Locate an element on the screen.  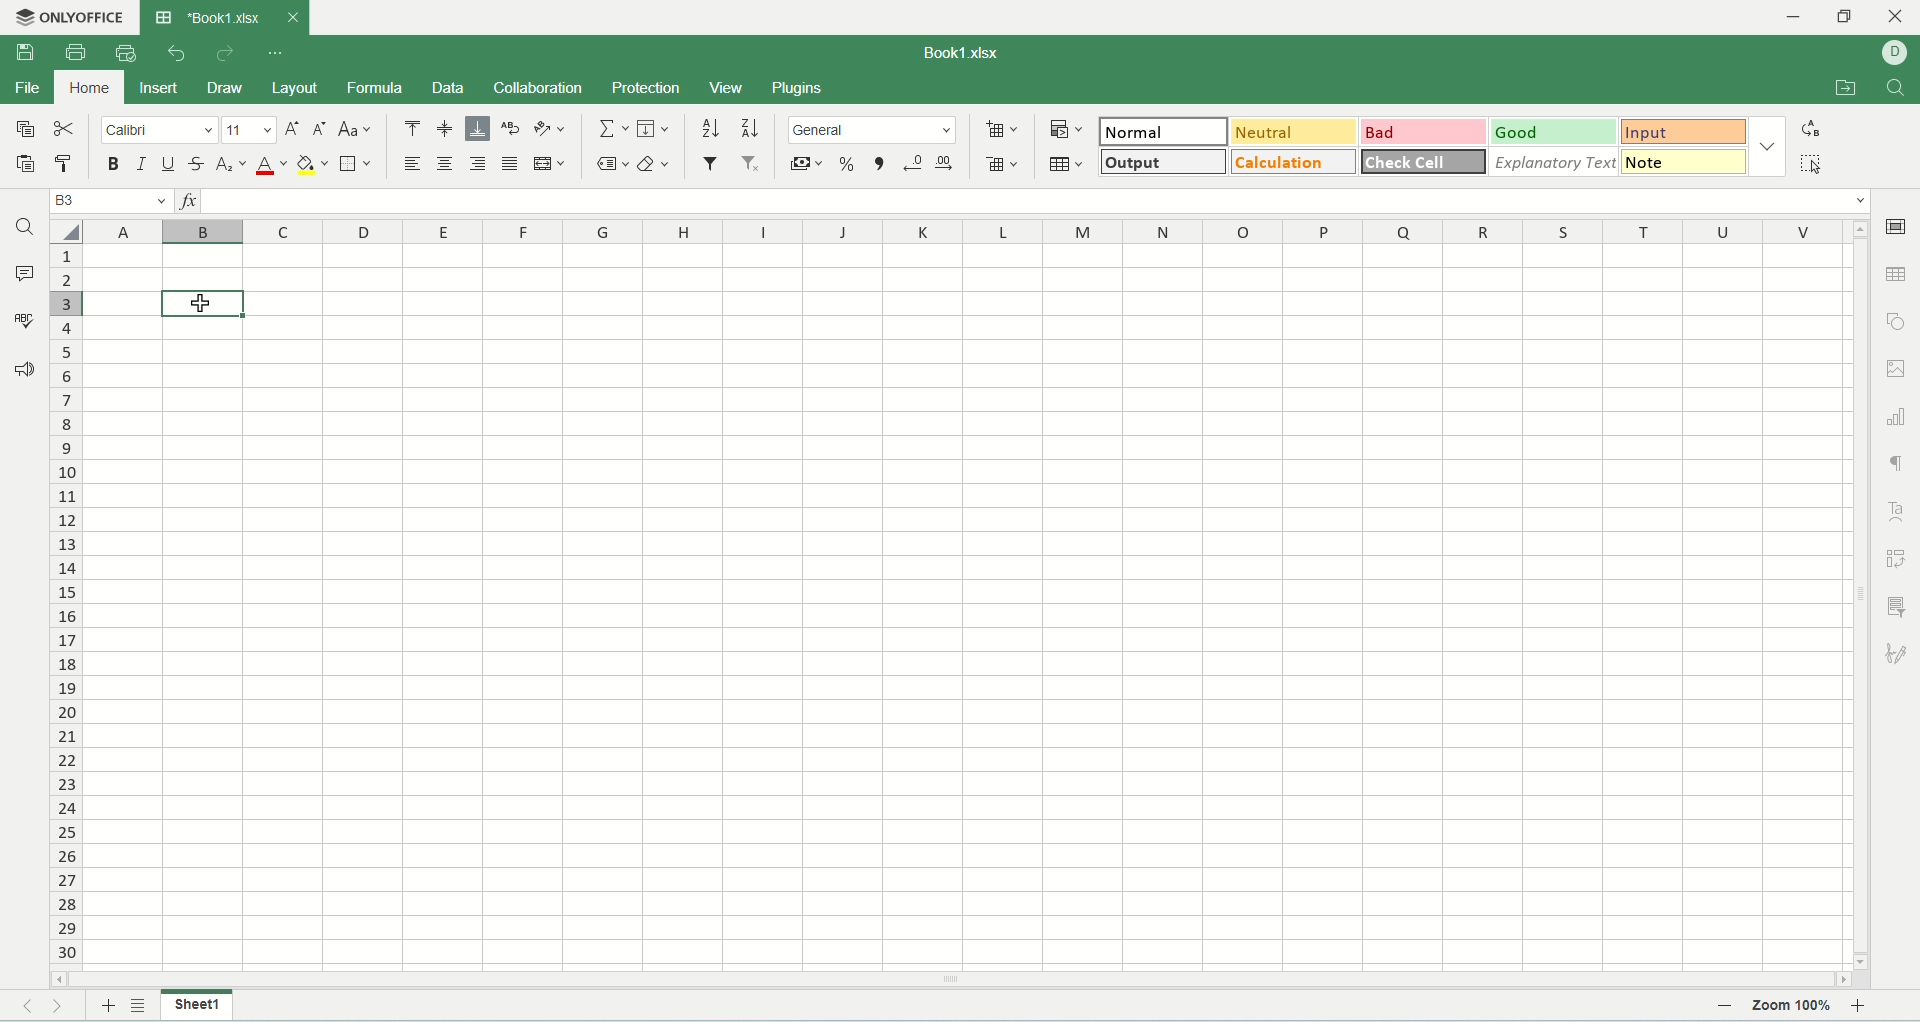
copy is located at coordinates (25, 128).